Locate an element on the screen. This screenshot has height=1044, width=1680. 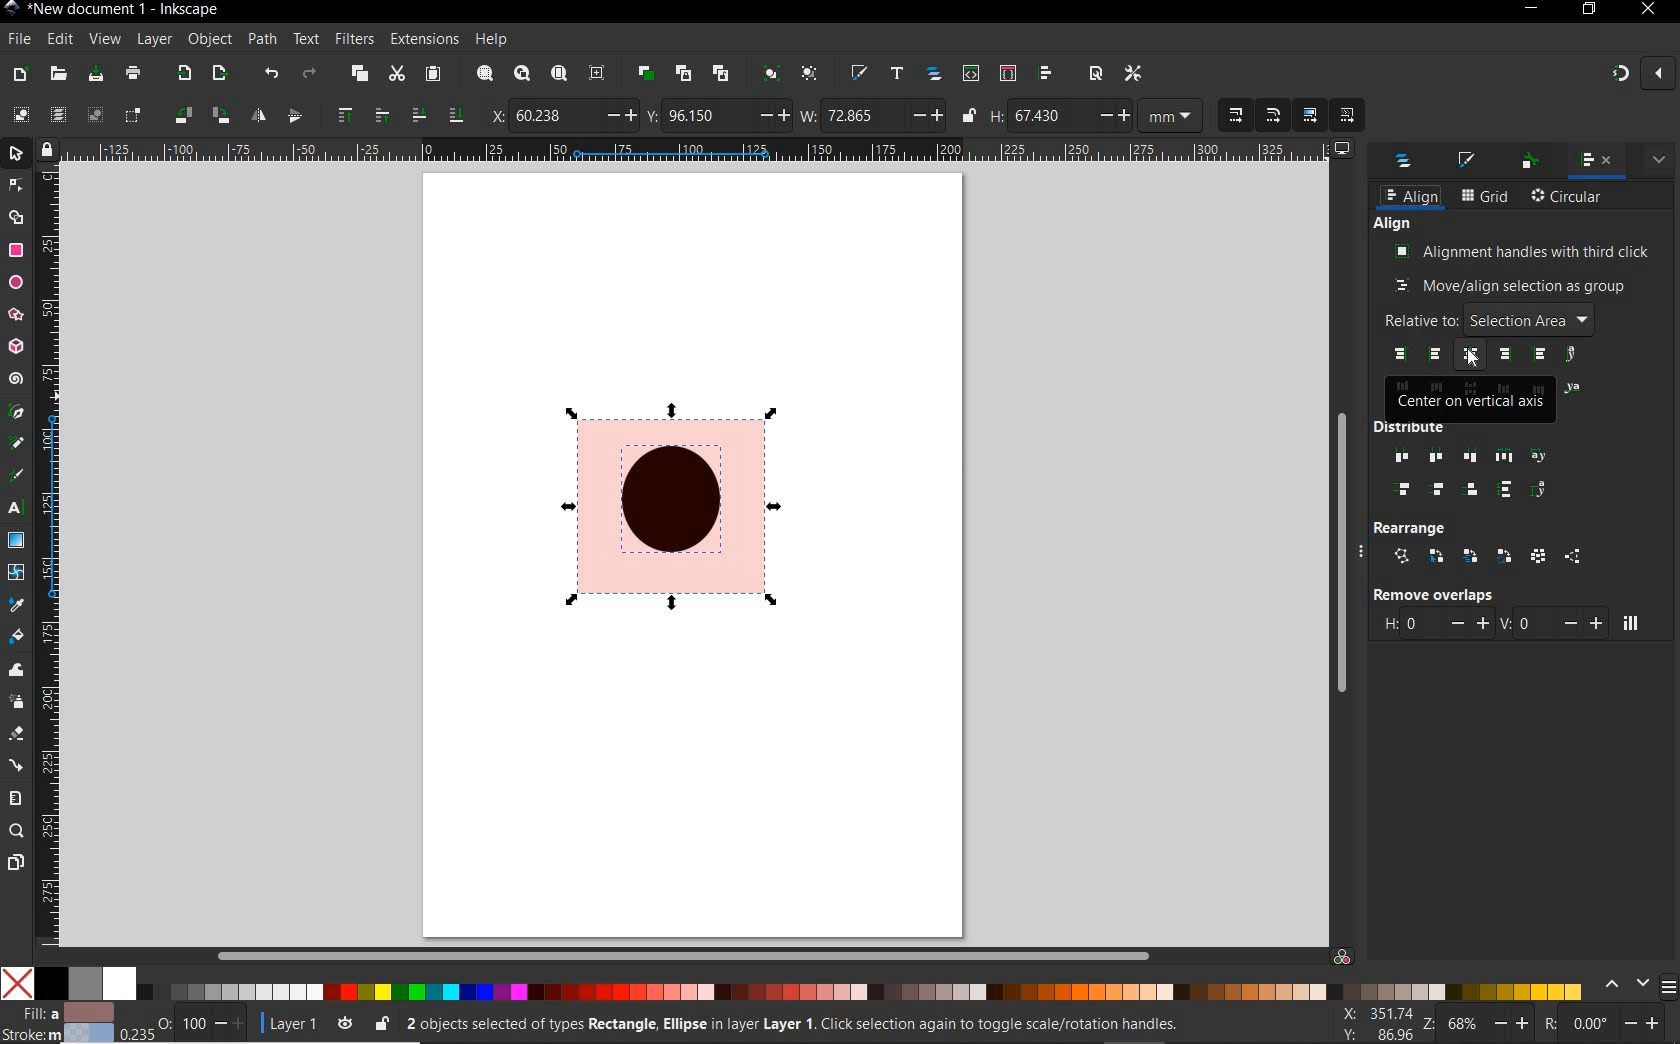
zoom selection is located at coordinates (486, 73).